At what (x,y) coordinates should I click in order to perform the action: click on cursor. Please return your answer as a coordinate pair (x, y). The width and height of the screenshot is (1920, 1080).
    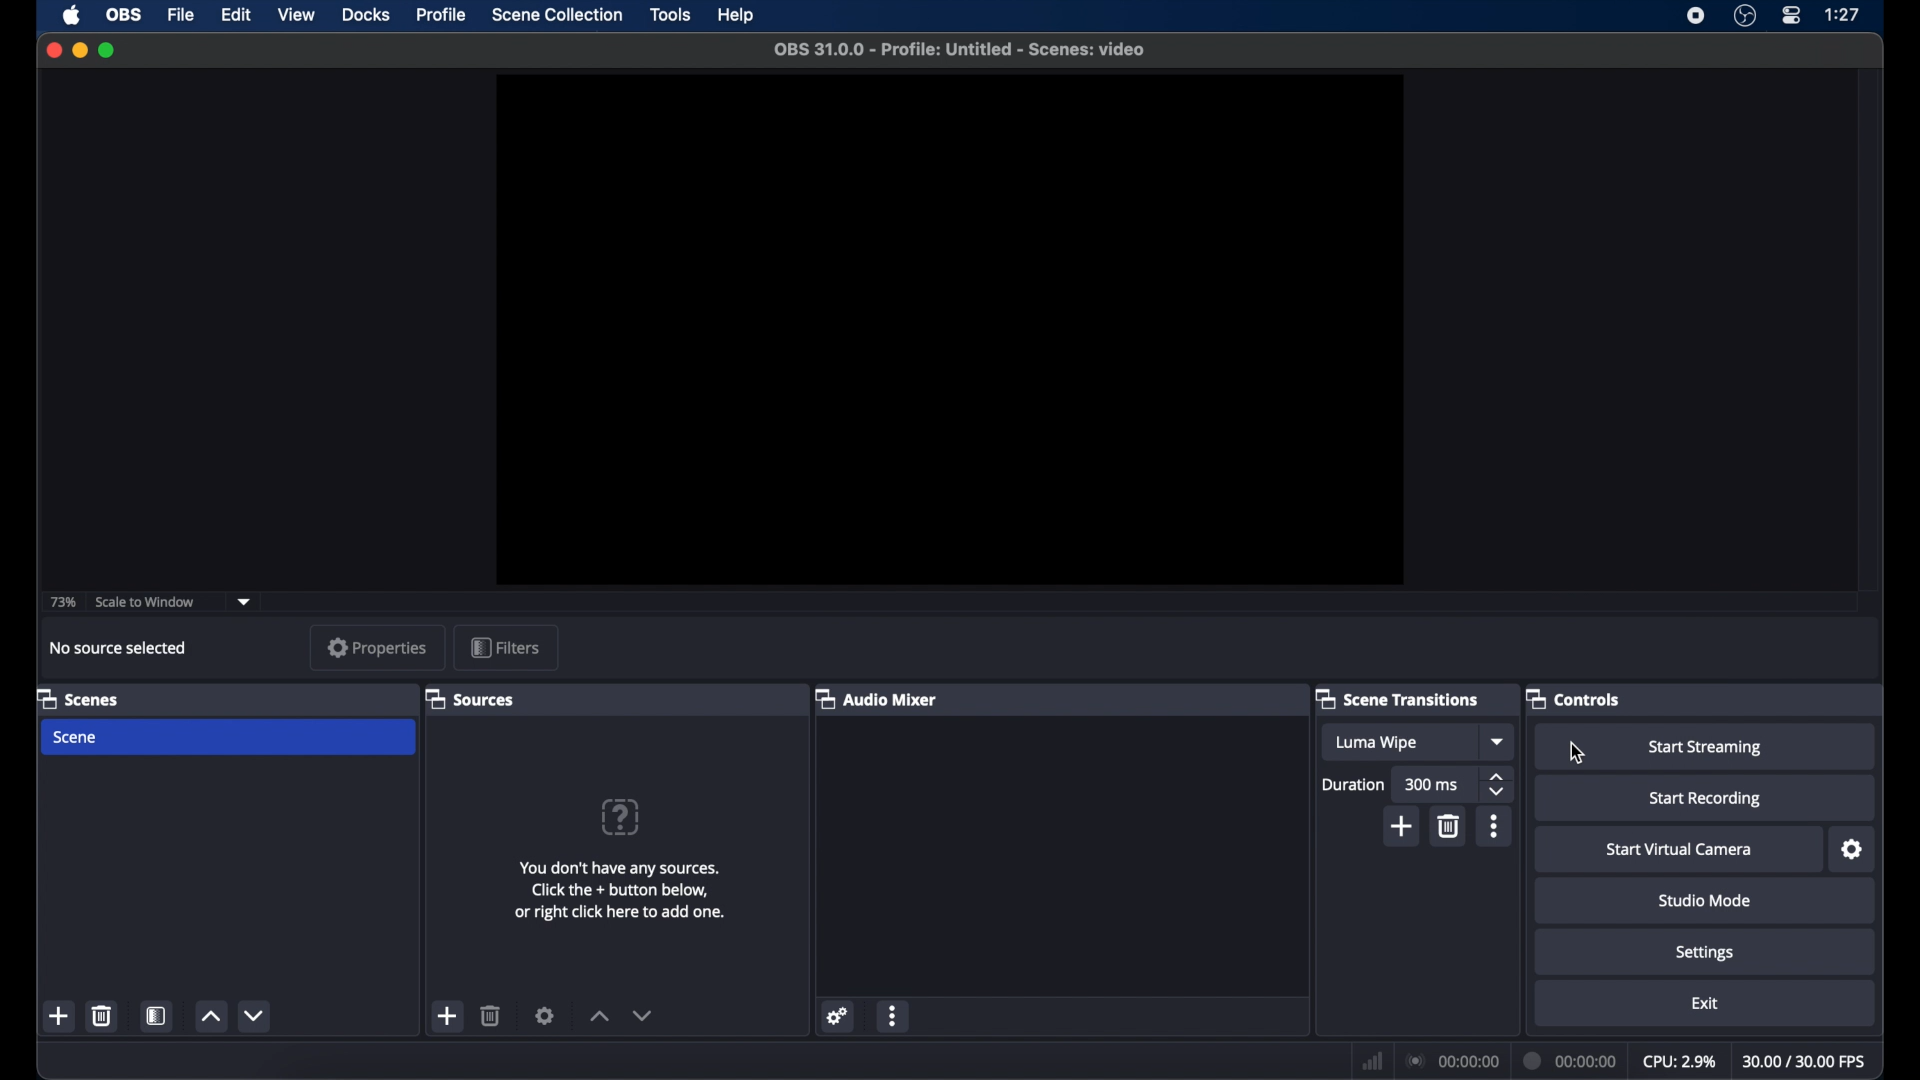
    Looking at the image, I should click on (1579, 755).